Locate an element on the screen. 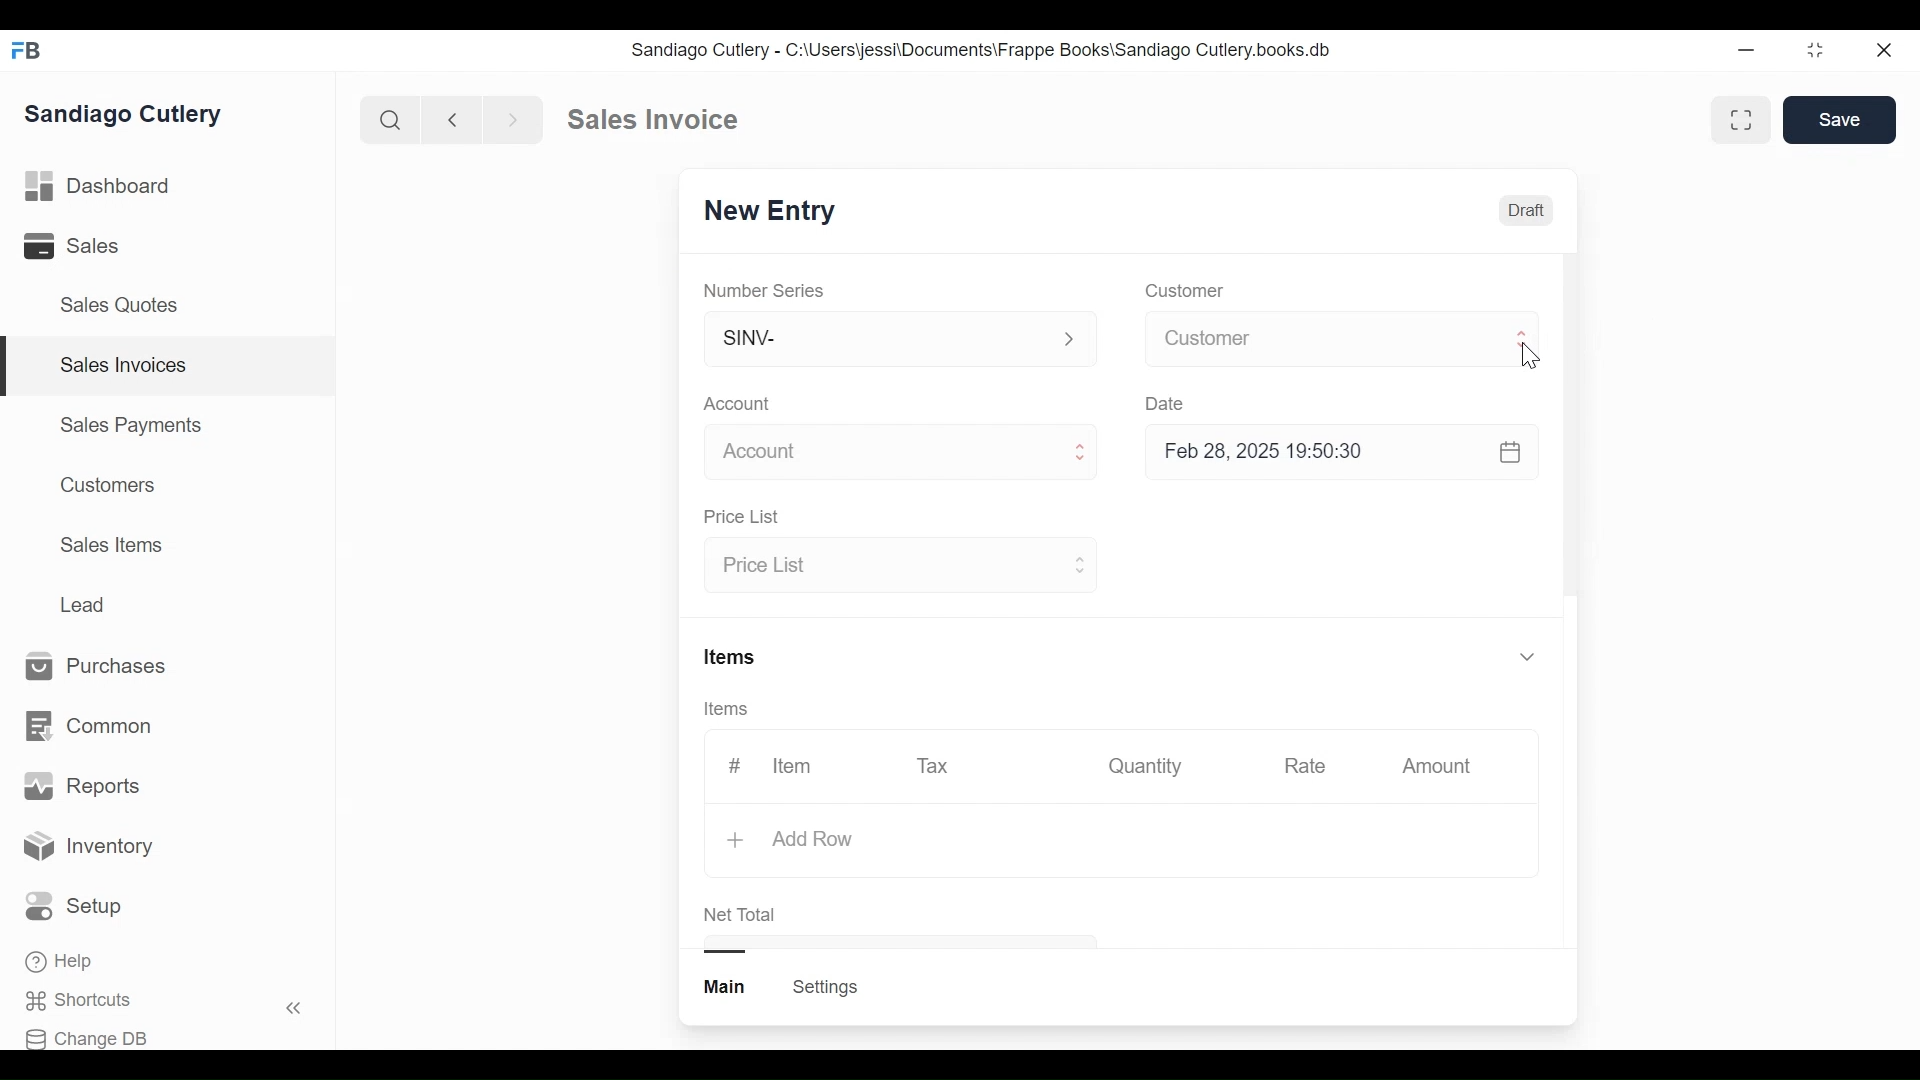 This screenshot has width=1920, height=1080. Date is located at coordinates (1168, 403).